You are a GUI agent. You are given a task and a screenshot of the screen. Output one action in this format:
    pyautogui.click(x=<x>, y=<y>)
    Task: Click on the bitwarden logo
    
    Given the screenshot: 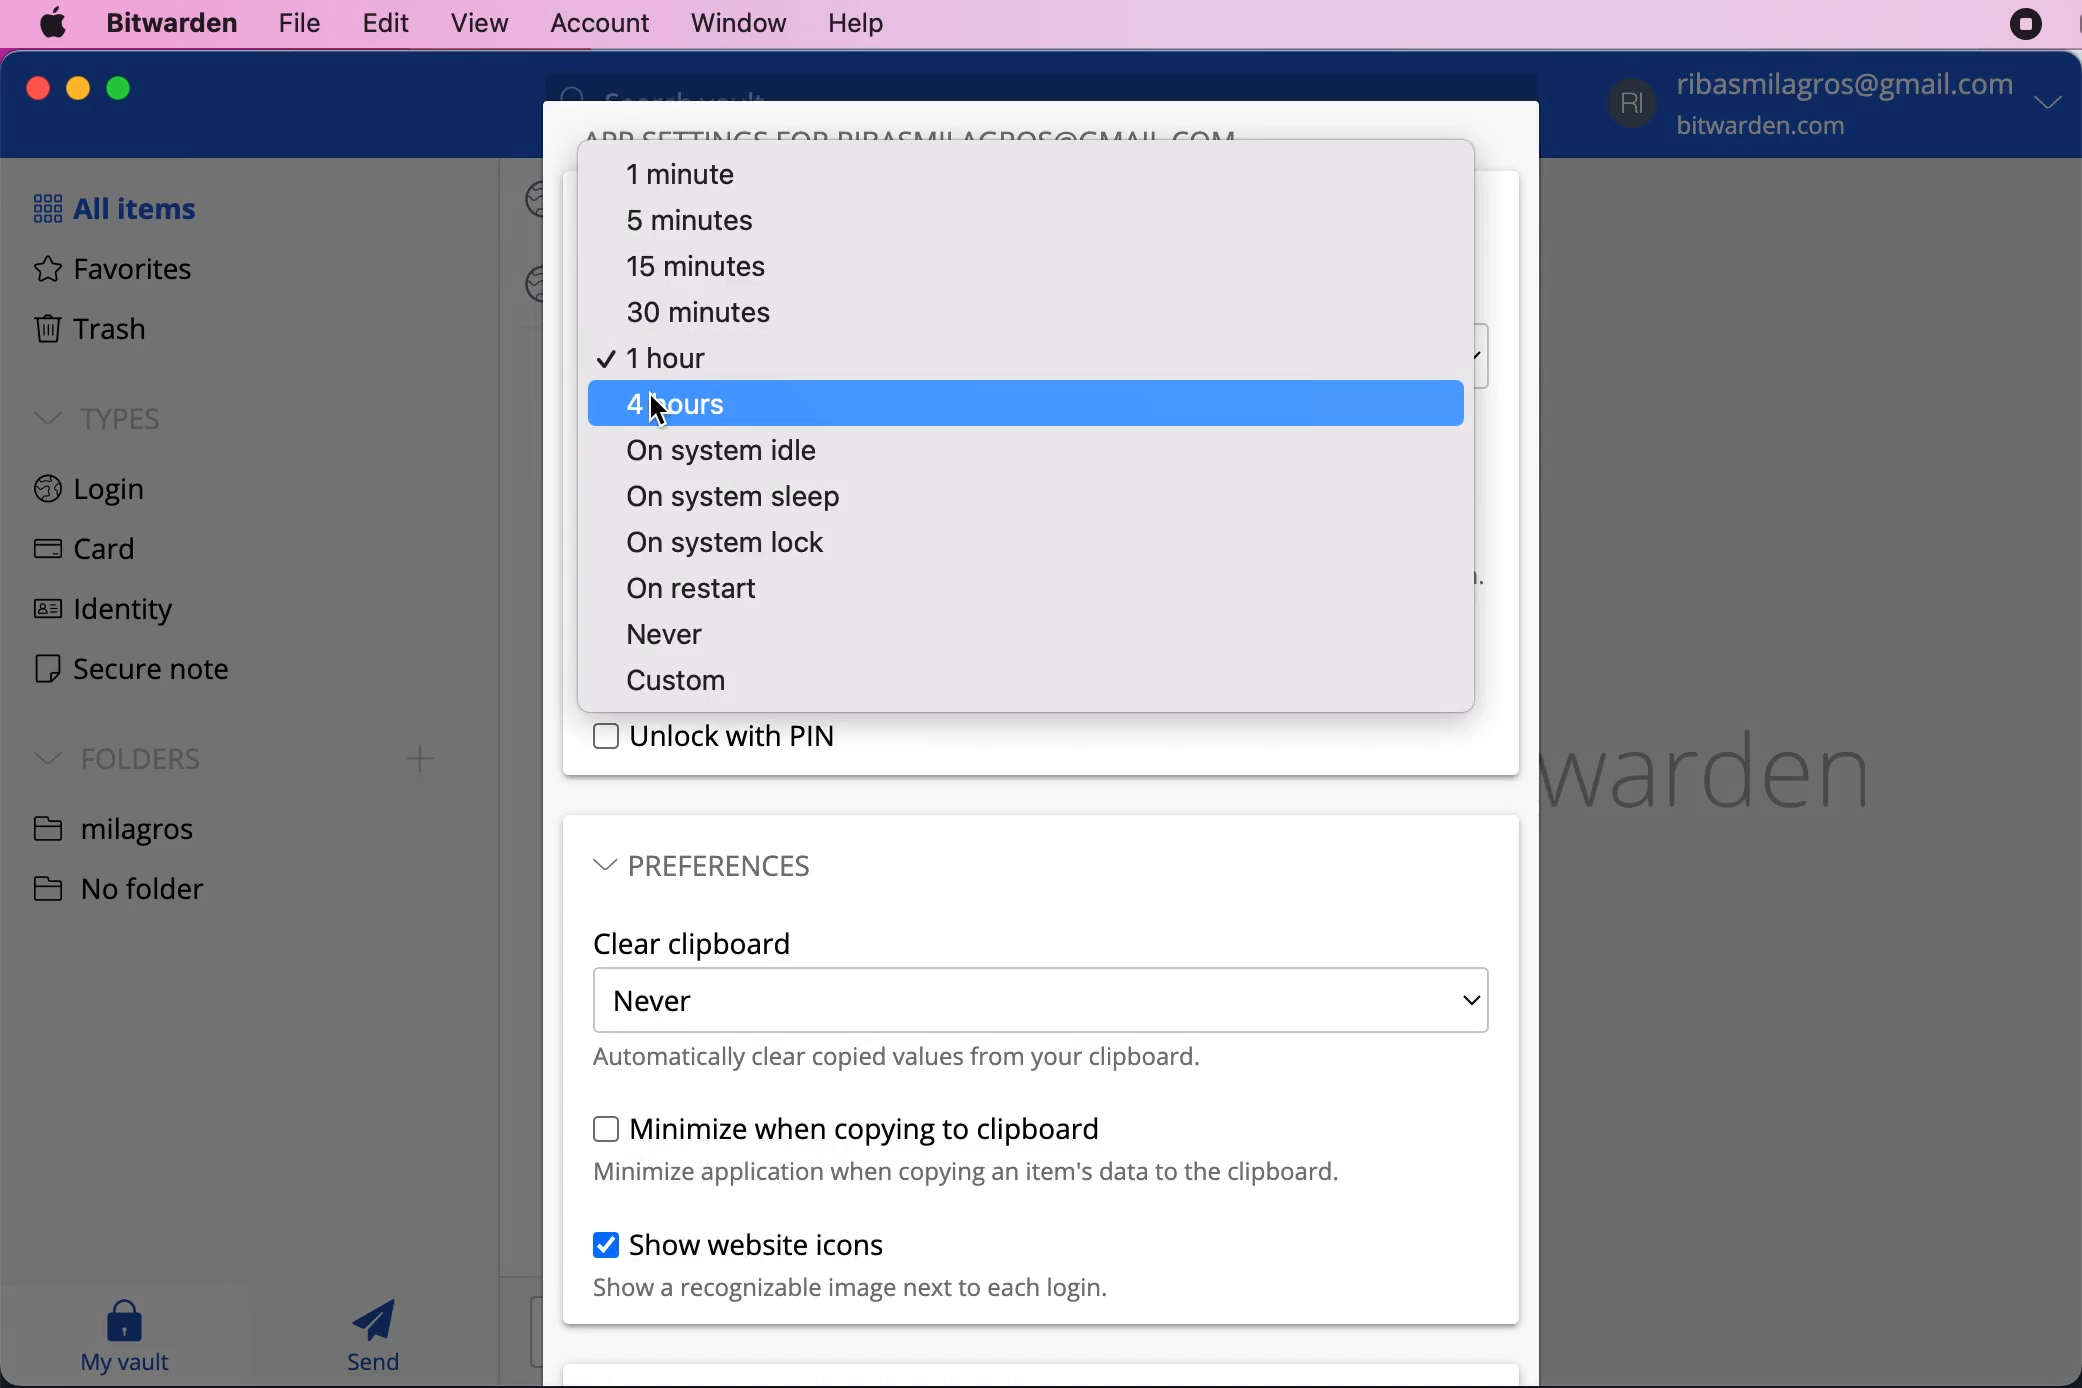 What is the action you would take?
    pyautogui.click(x=1744, y=760)
    